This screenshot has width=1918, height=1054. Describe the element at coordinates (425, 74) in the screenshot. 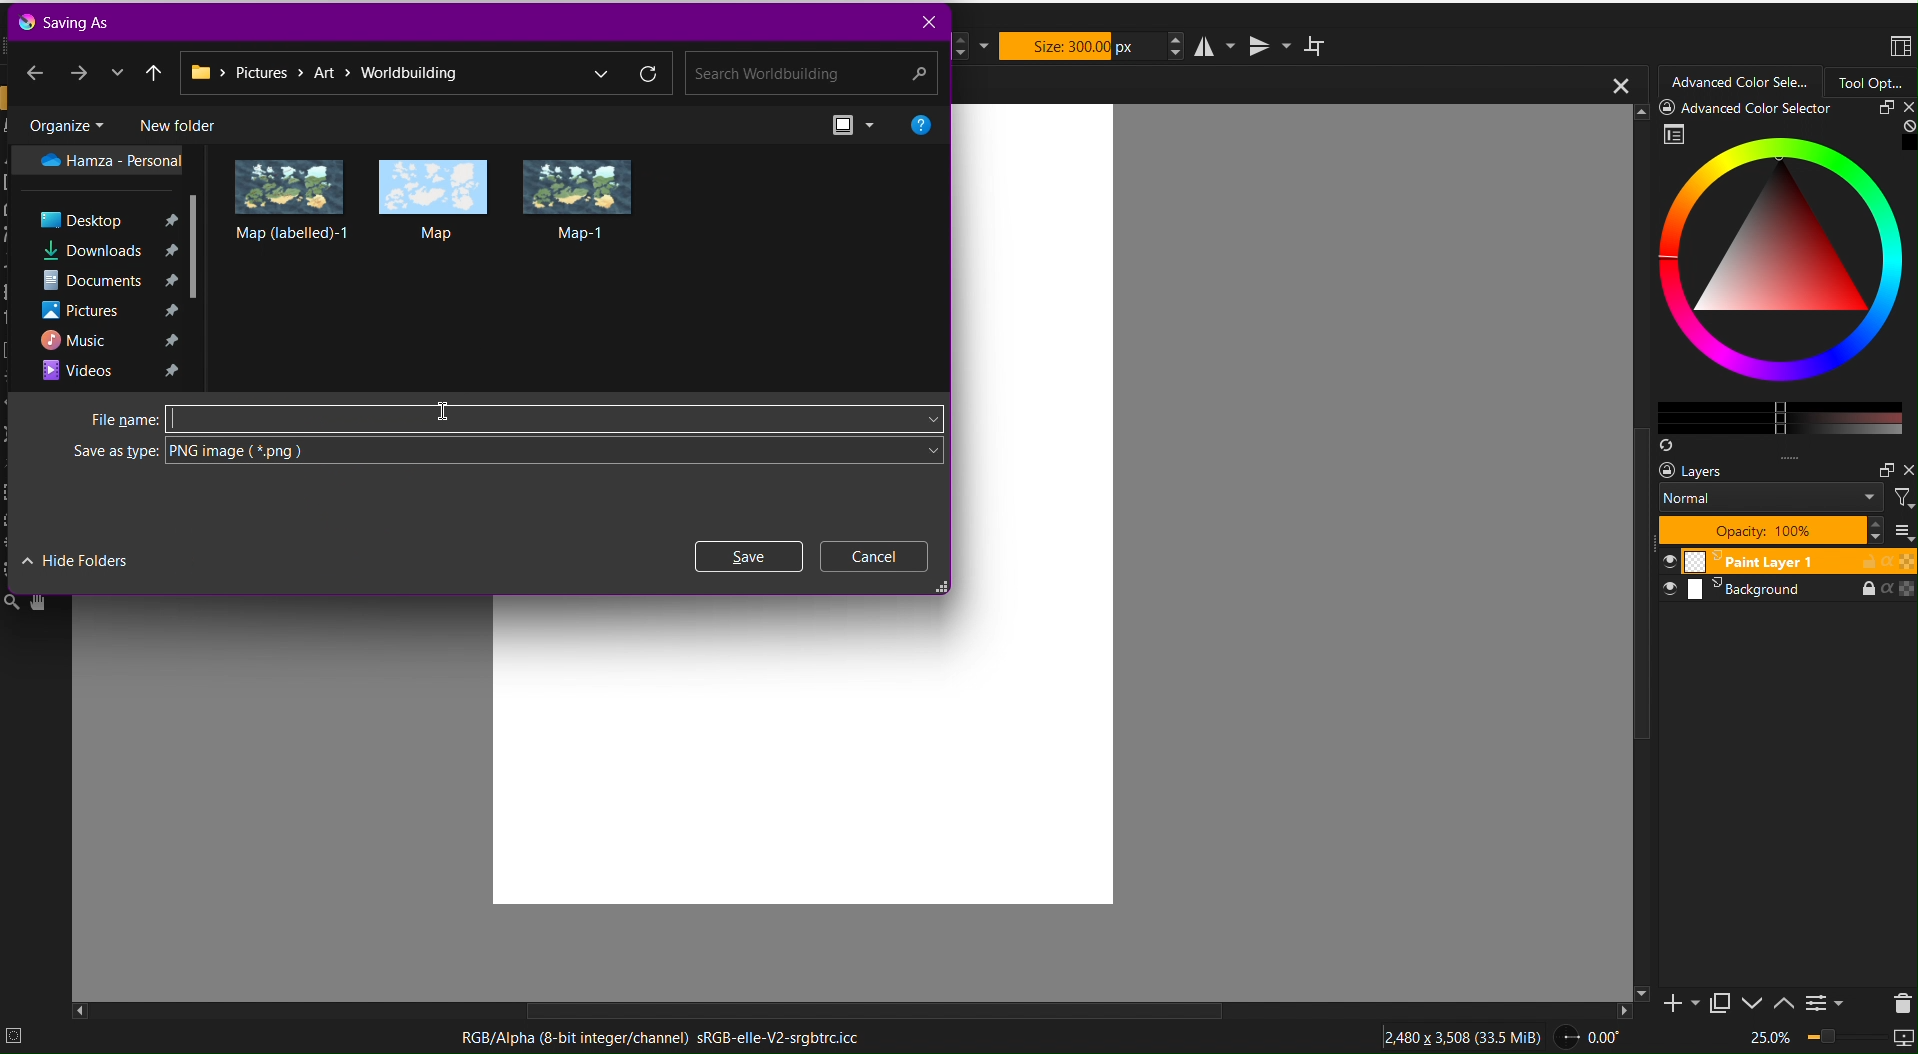

I see `Address Bar` at that location.